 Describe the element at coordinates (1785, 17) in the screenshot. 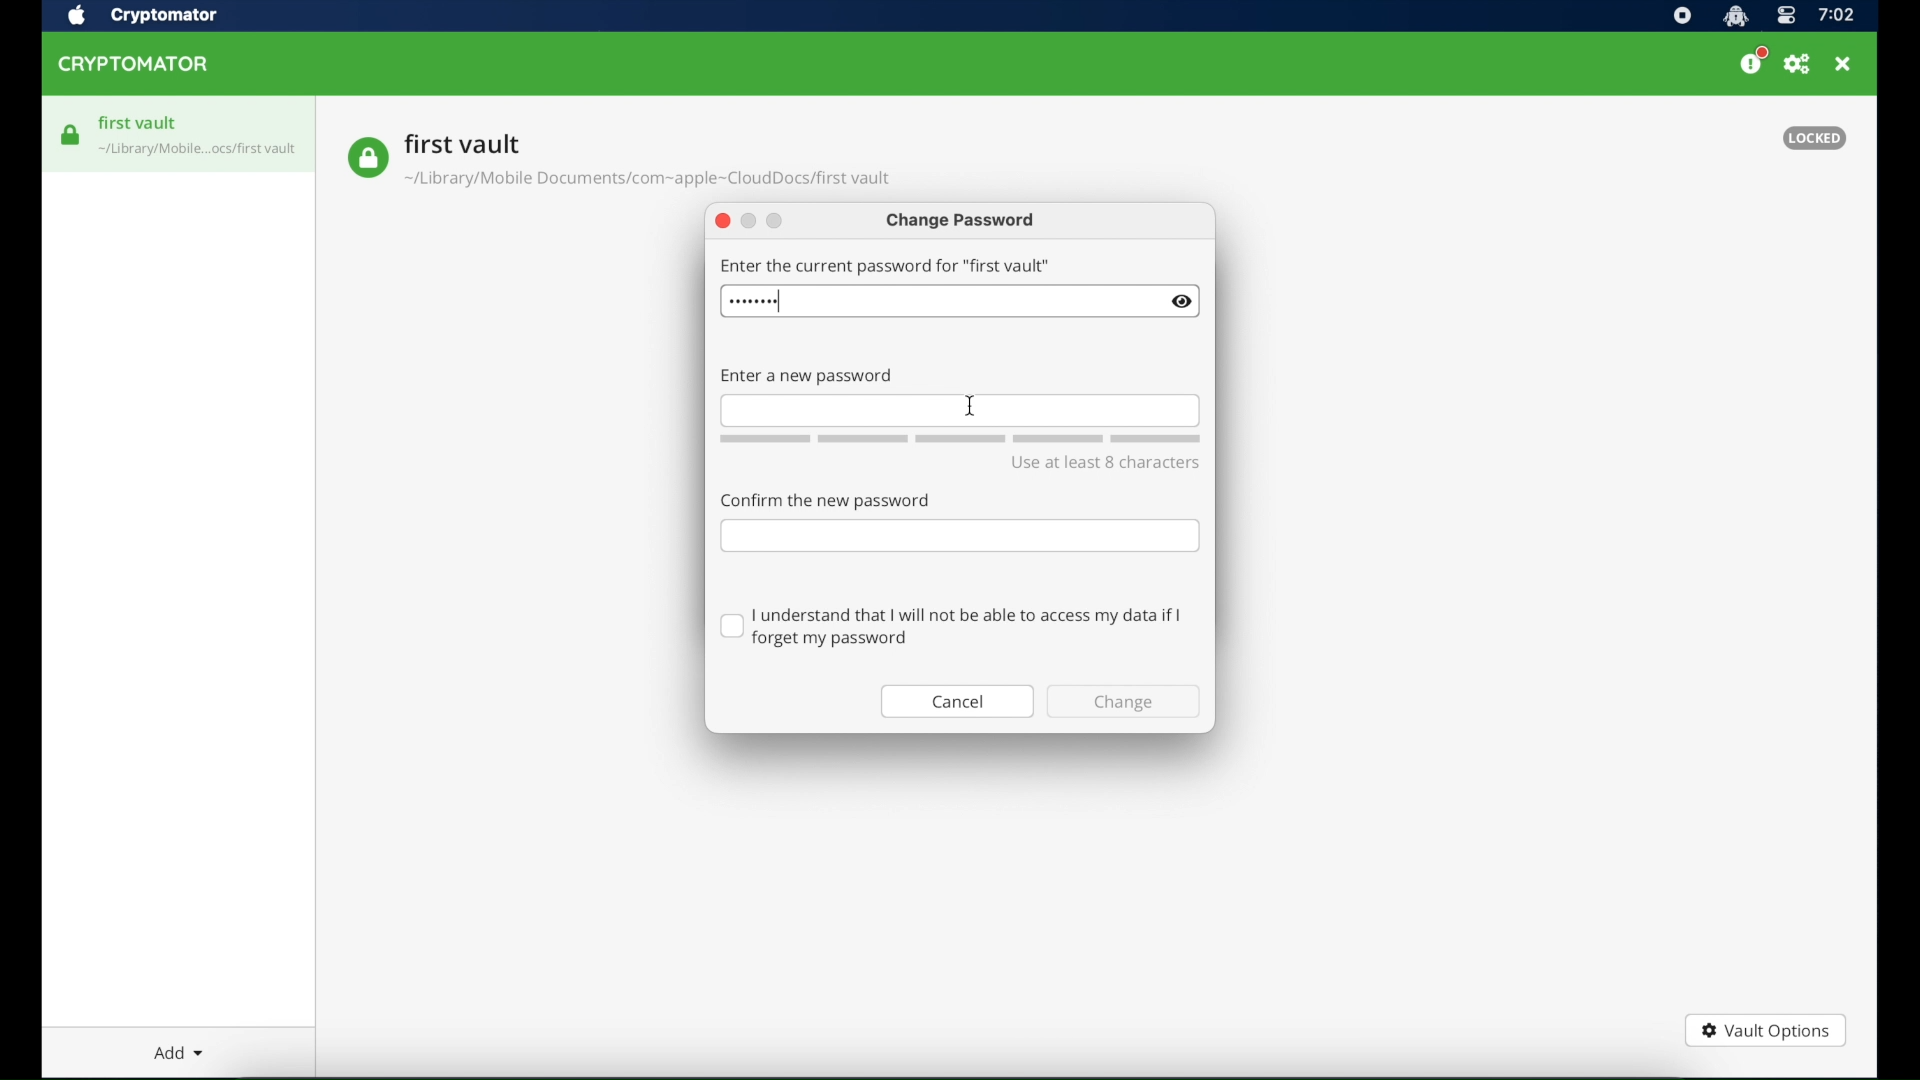

I see `control center` at that location.